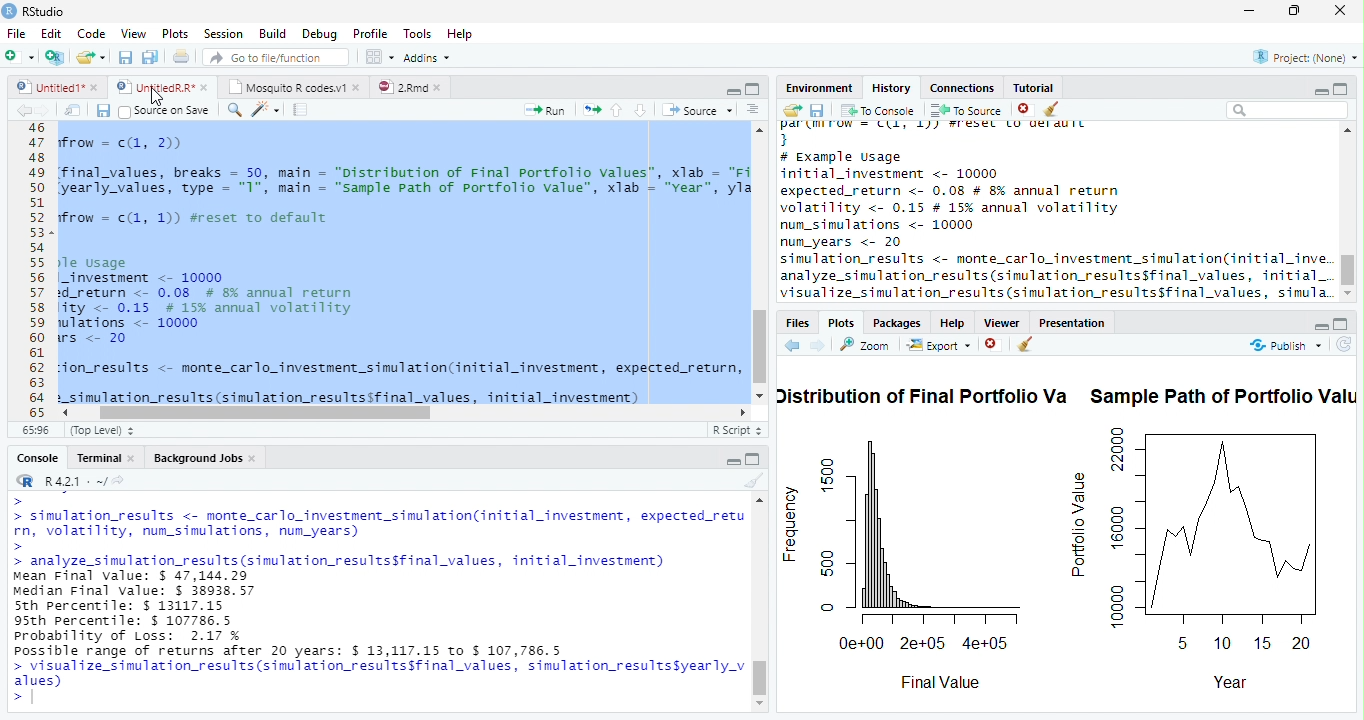 Image resolution: width=1364 pixels, height=720 pixels. Describe the element at coordinates (1198, 539) in the screenshot. I see `Portfolio Value Chart` at that location.